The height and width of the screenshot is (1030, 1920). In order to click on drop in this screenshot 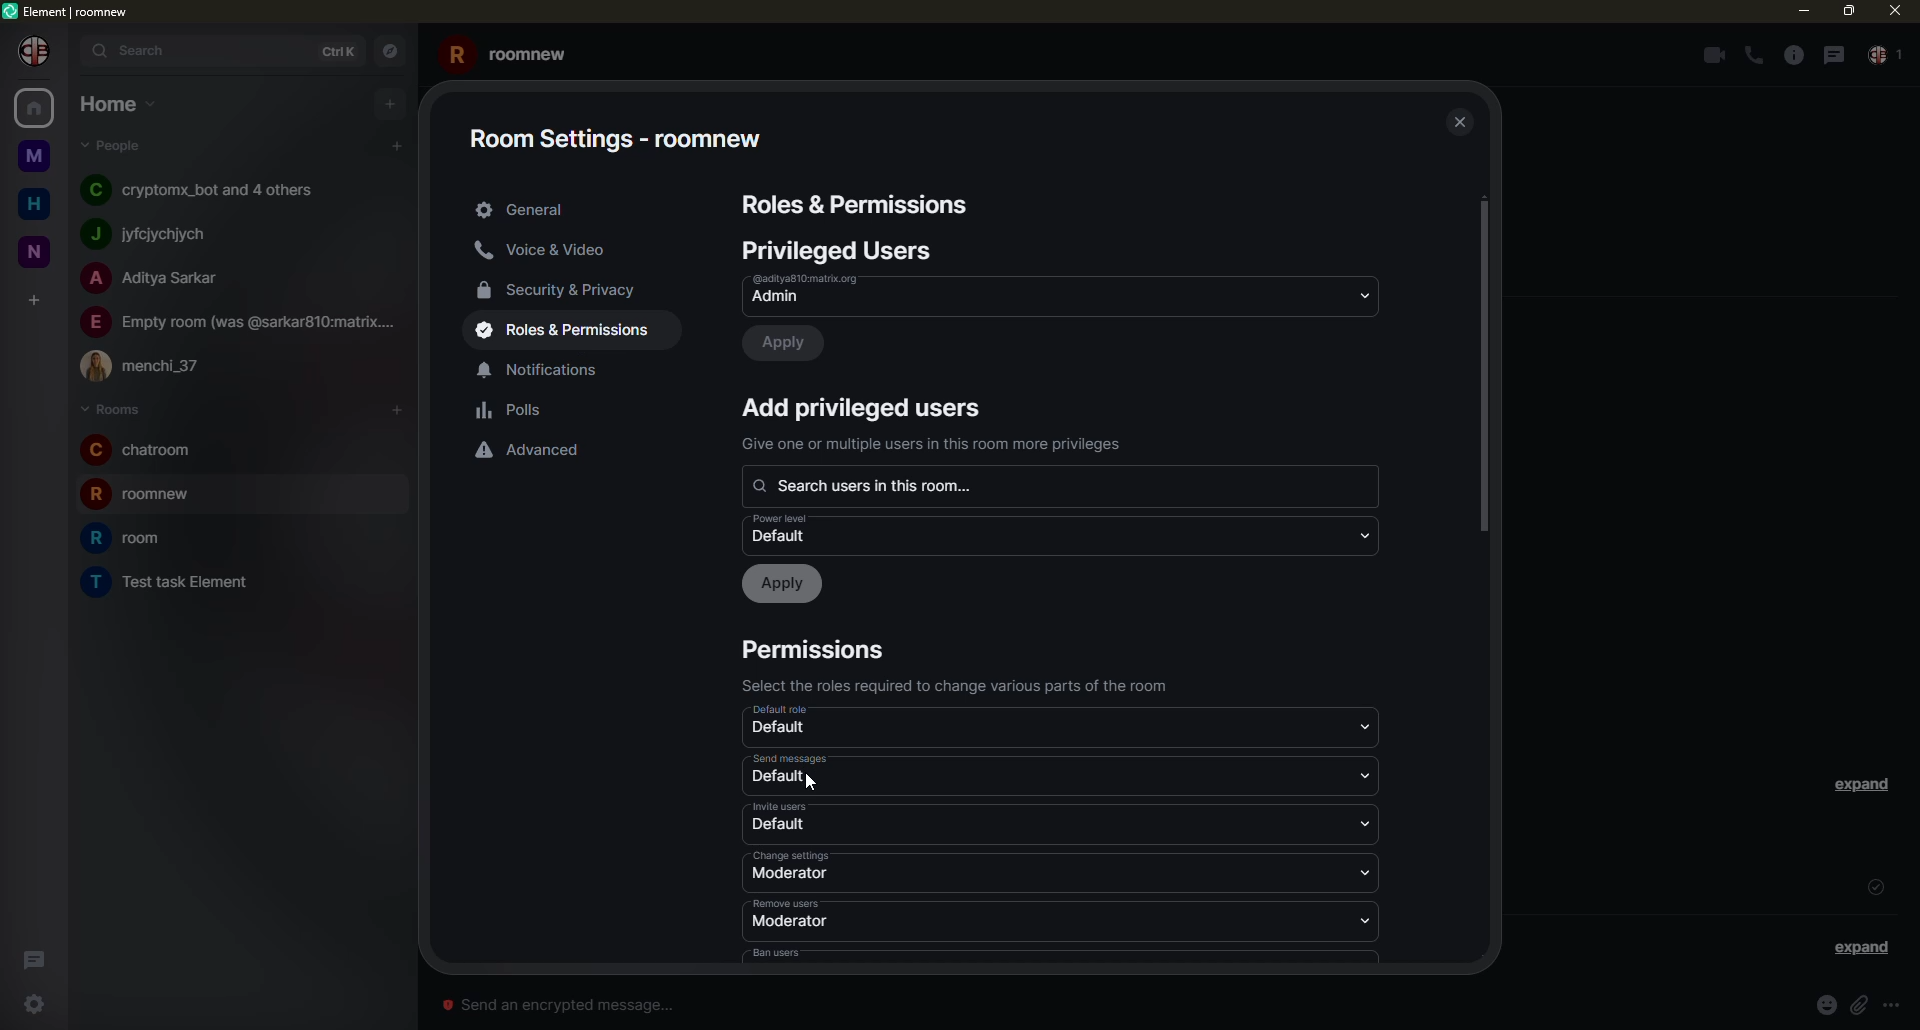, I will do `click(1365, 874)`.